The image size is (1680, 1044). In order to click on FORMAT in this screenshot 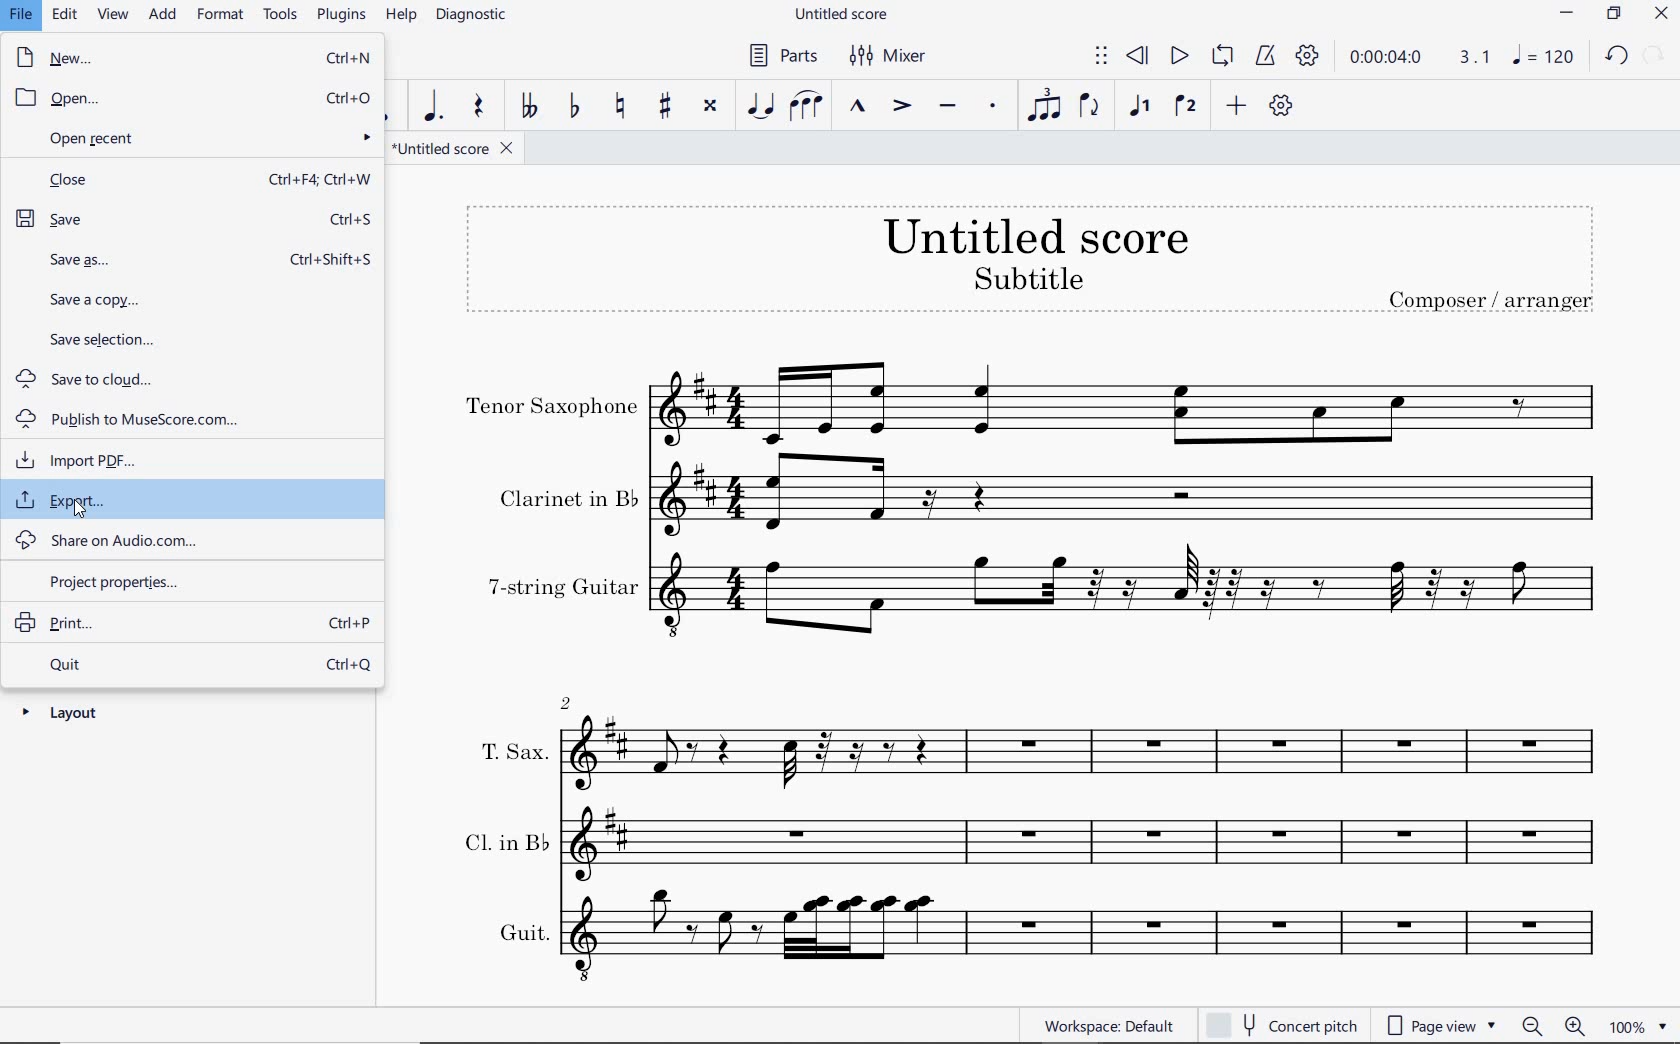, I will do `click(221, 15)`.